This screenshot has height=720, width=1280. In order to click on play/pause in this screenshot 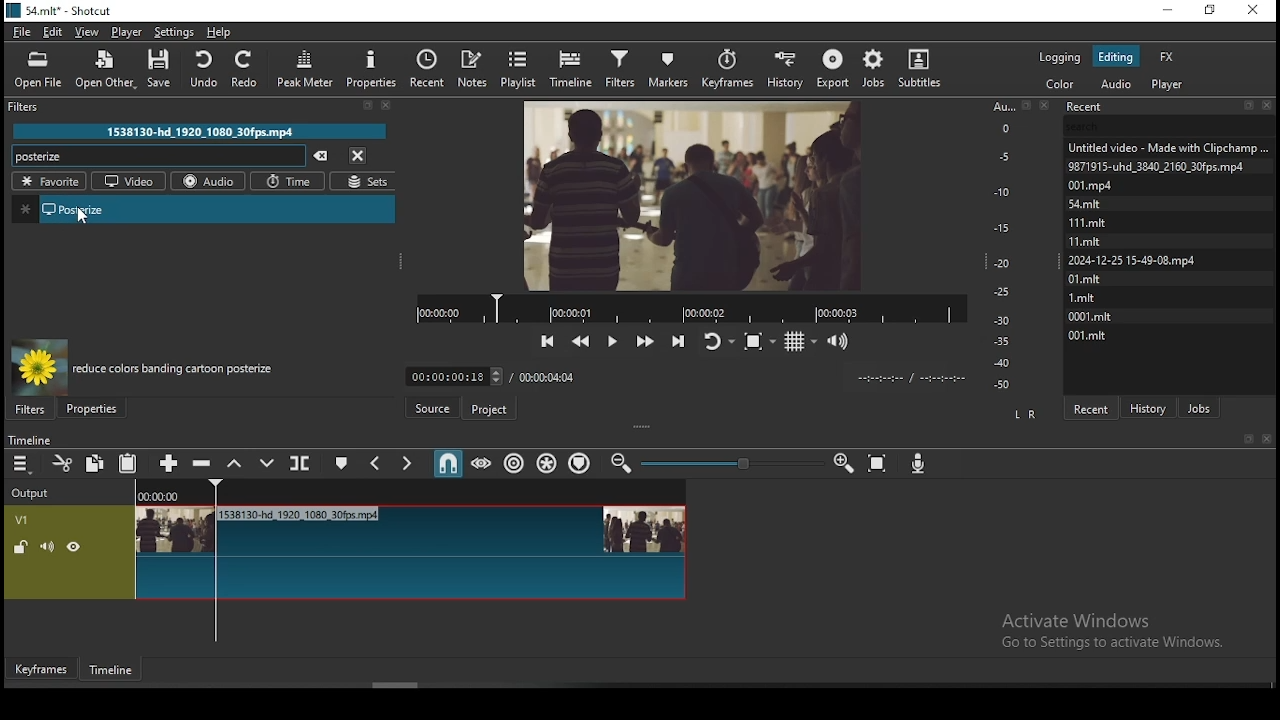, I will do `click(611, 343)`.